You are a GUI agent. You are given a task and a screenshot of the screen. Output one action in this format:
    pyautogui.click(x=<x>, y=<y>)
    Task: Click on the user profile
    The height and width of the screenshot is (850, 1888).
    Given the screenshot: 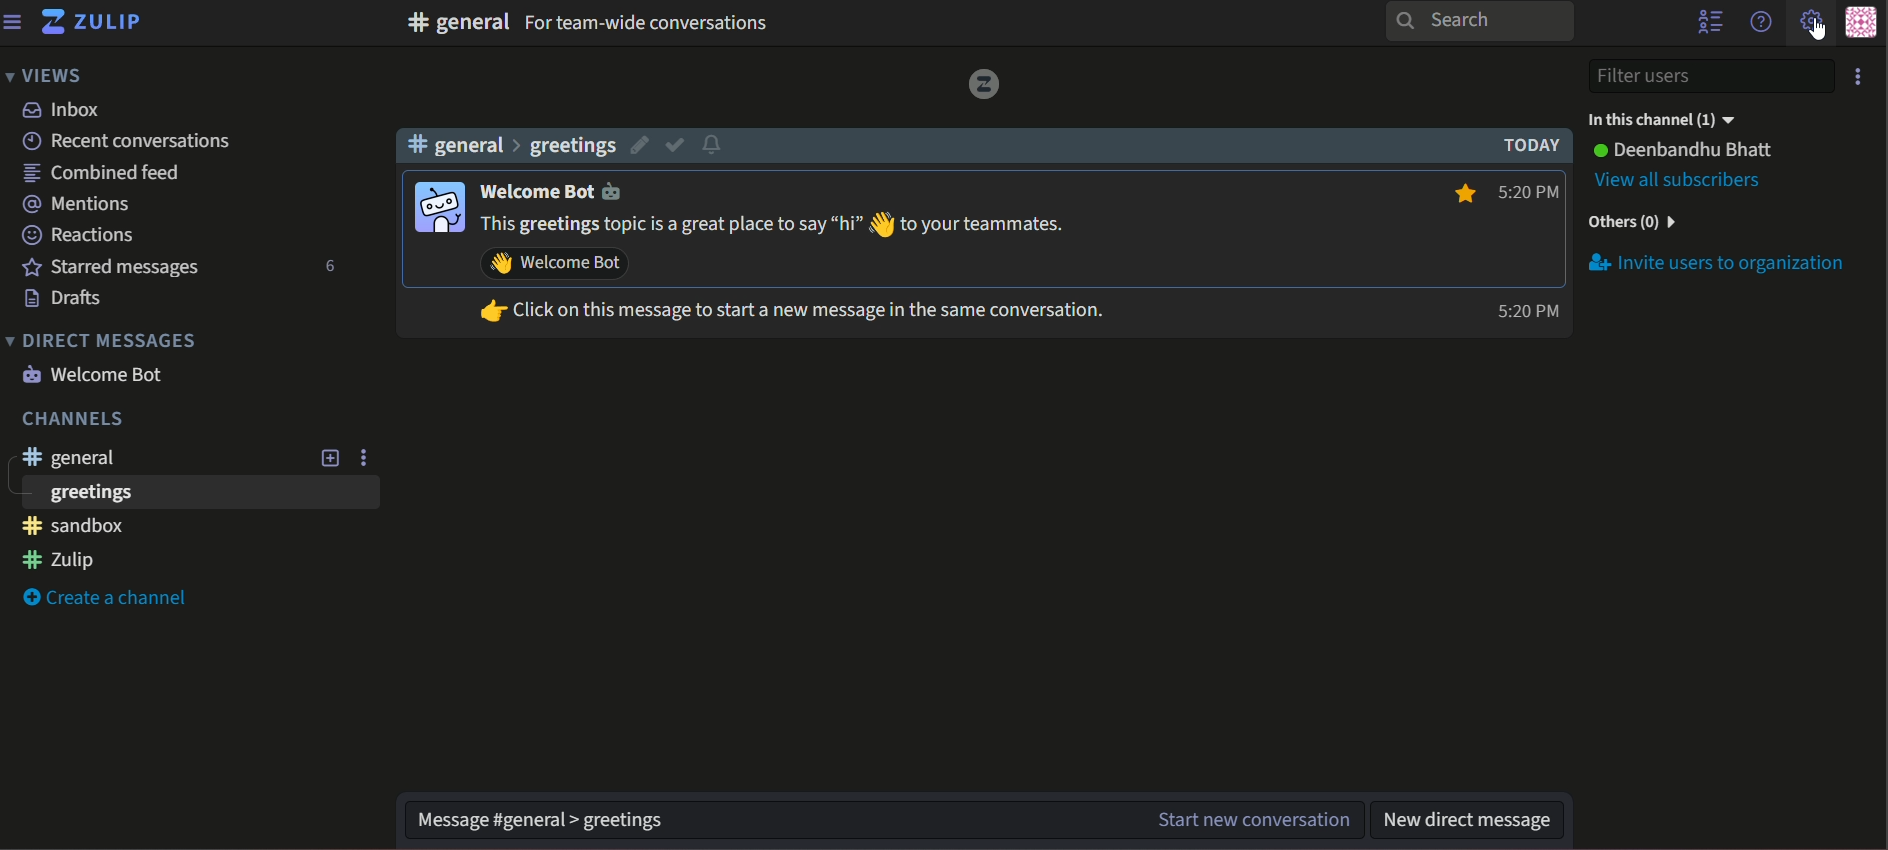 What is the action you would take?
    pyautogui.click(x=436, y=205)
    